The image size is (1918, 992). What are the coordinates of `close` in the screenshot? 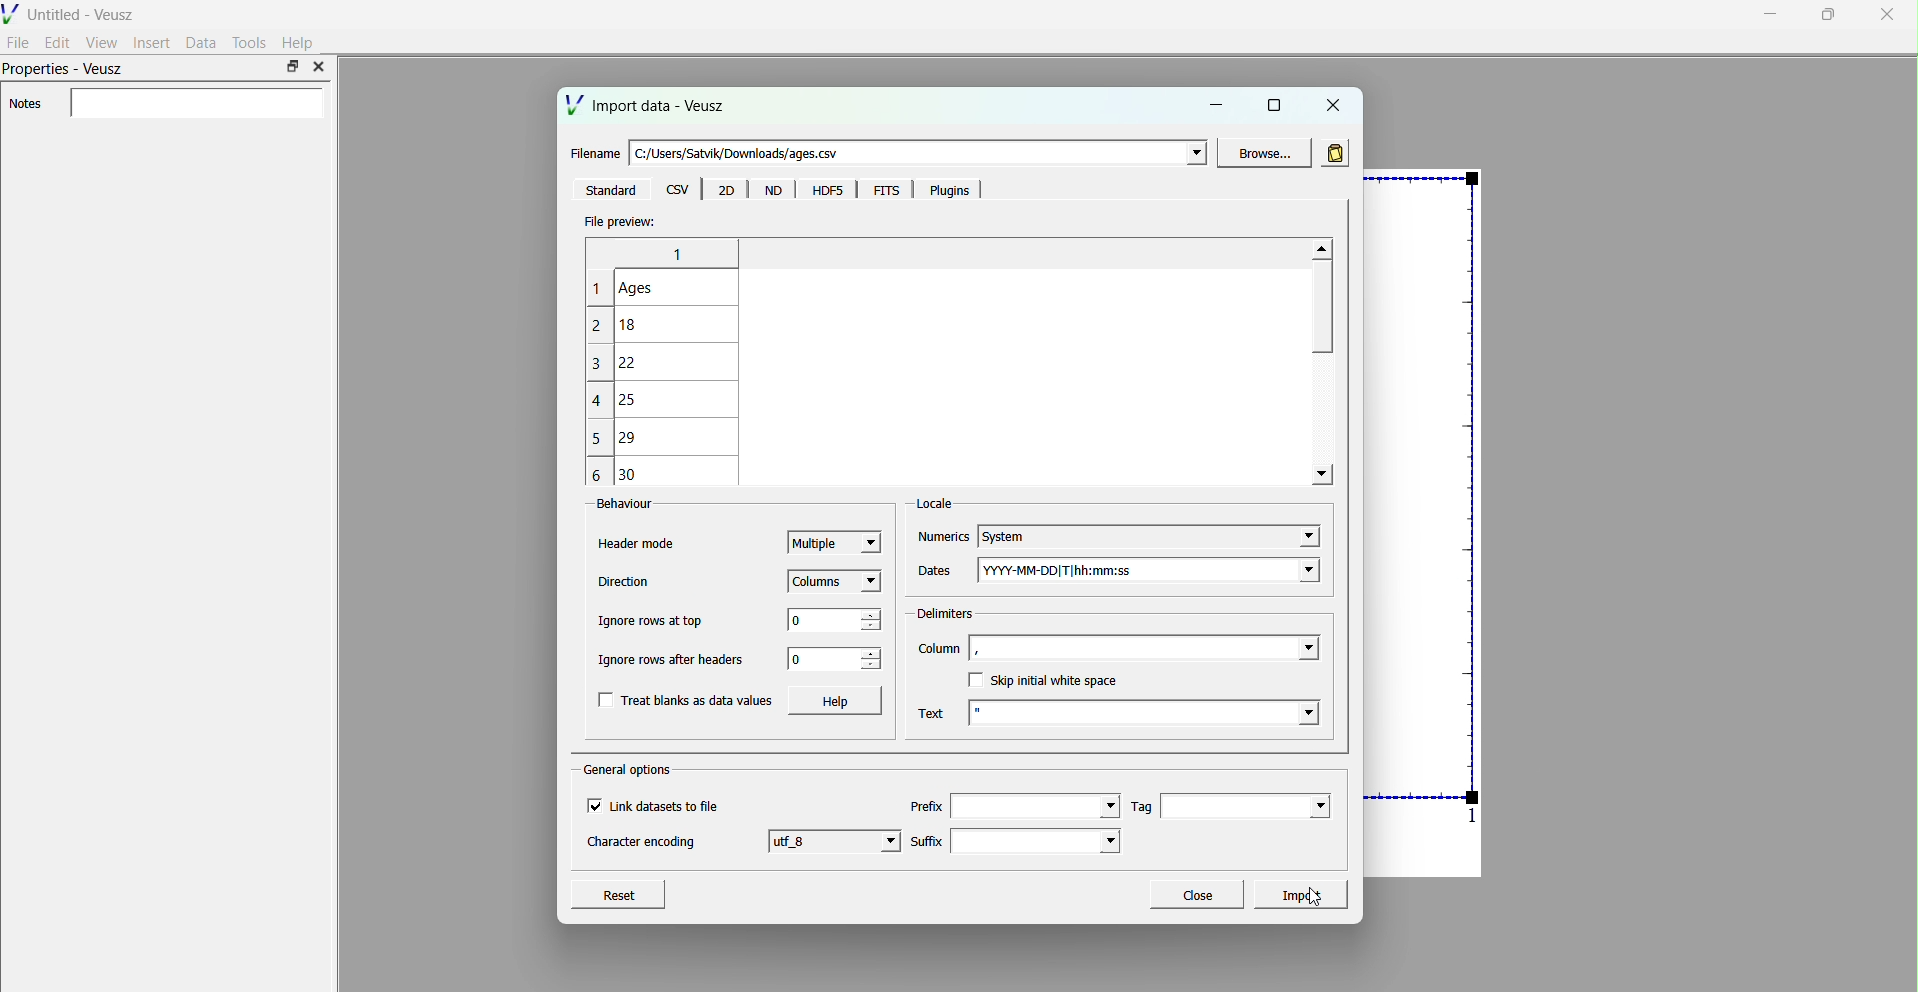 It's located at (1886, 16).